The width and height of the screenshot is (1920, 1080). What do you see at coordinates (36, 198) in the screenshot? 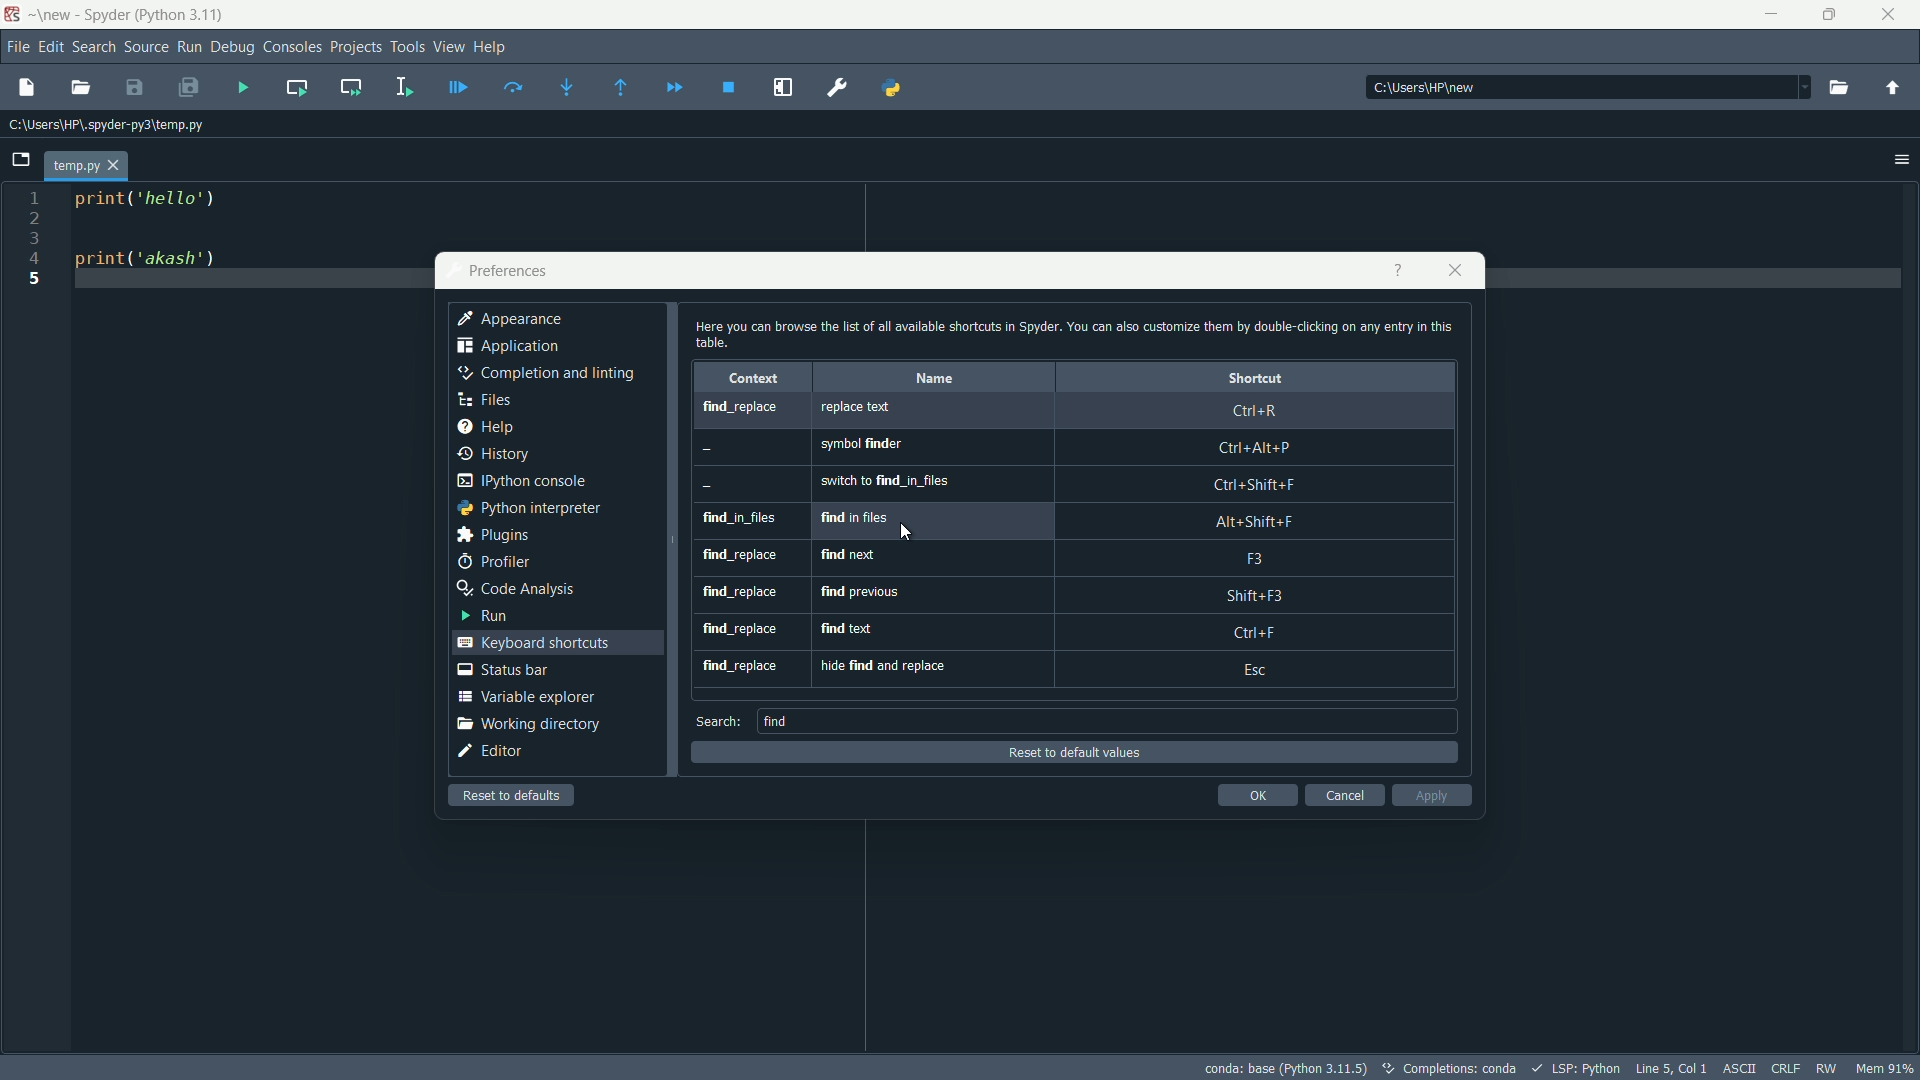
I see `1` at bounding box center [36, 198].